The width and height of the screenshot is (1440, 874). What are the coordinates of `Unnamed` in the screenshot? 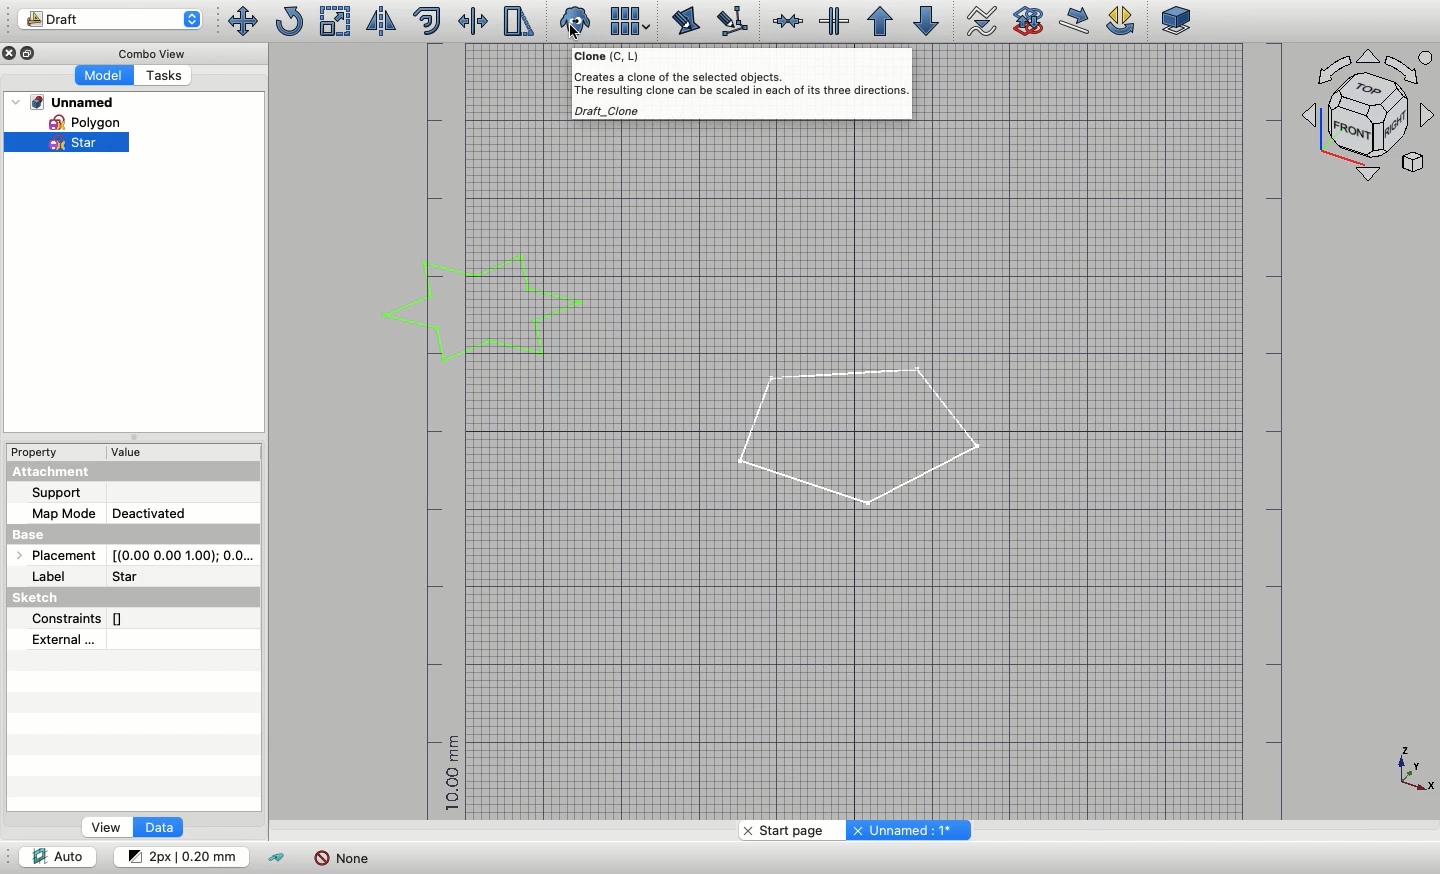 It's located at (64, 102).